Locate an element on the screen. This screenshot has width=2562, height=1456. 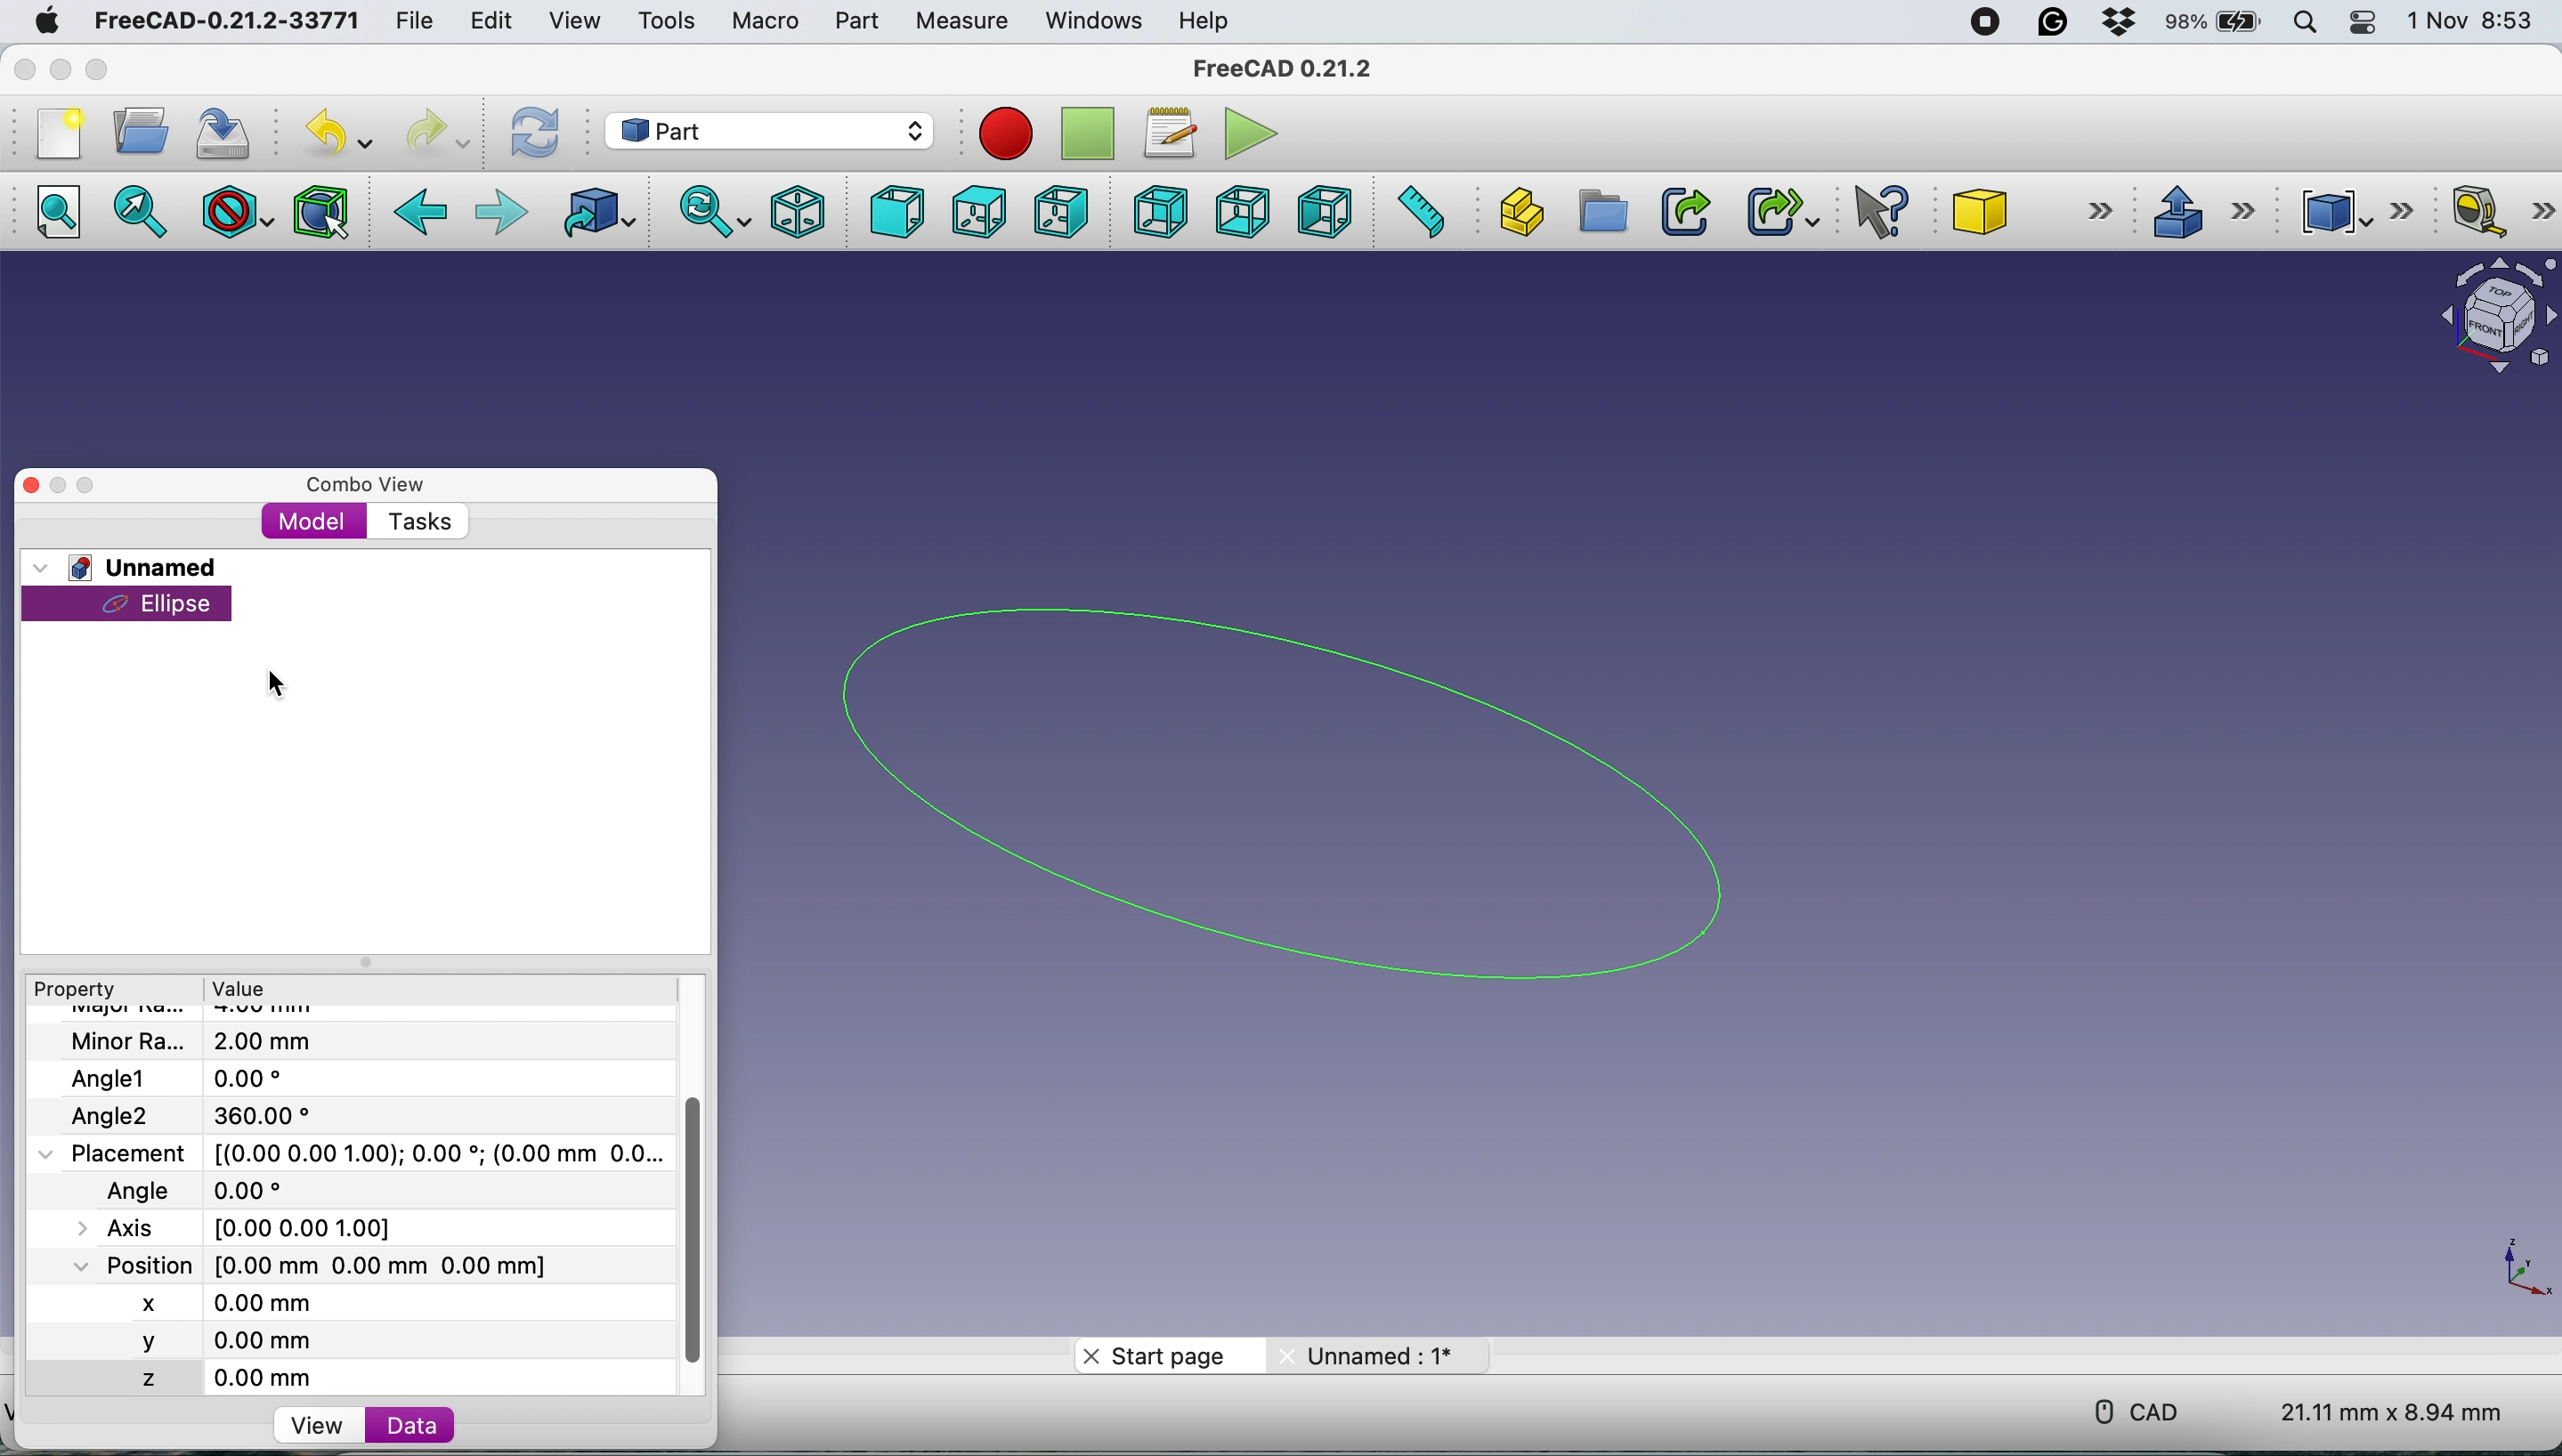
stop recording macros is located at coordinates (1093, 132).